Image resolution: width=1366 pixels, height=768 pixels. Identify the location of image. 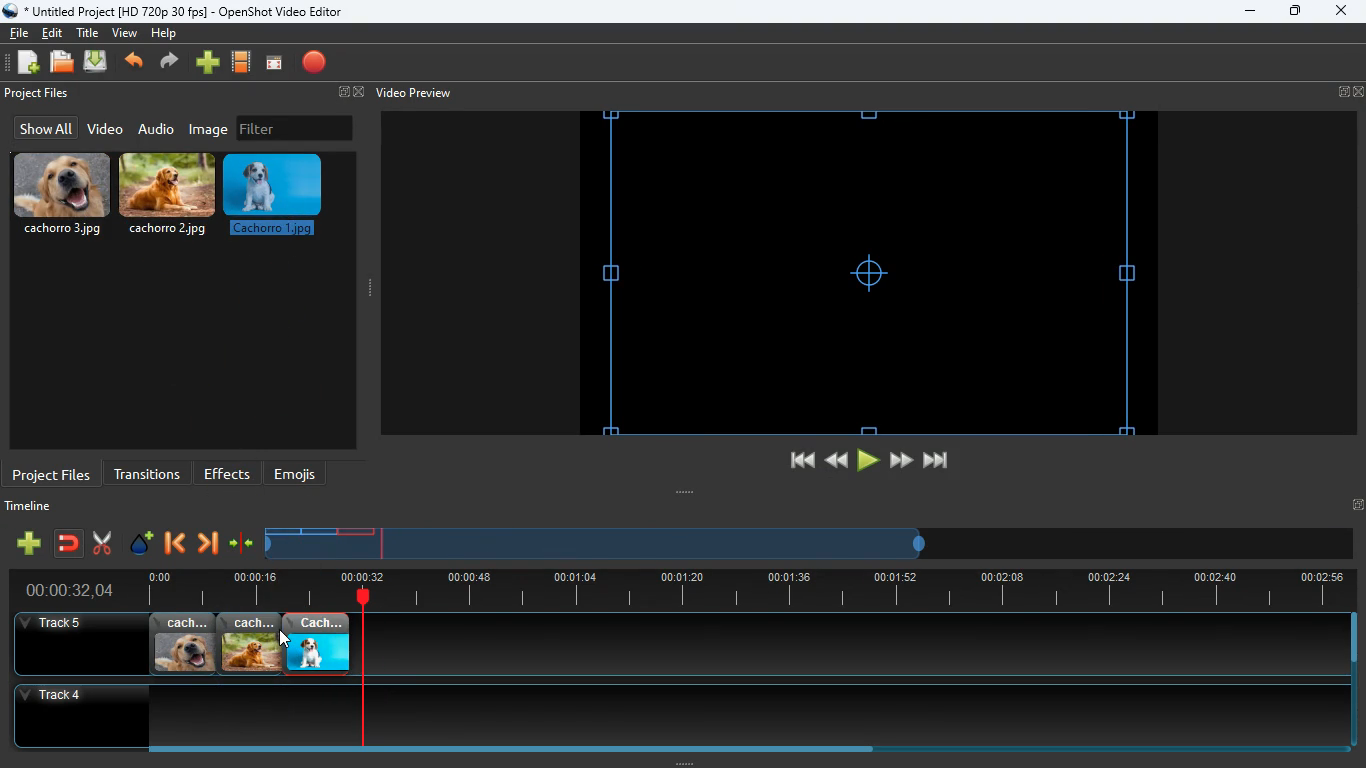
(210, 129).